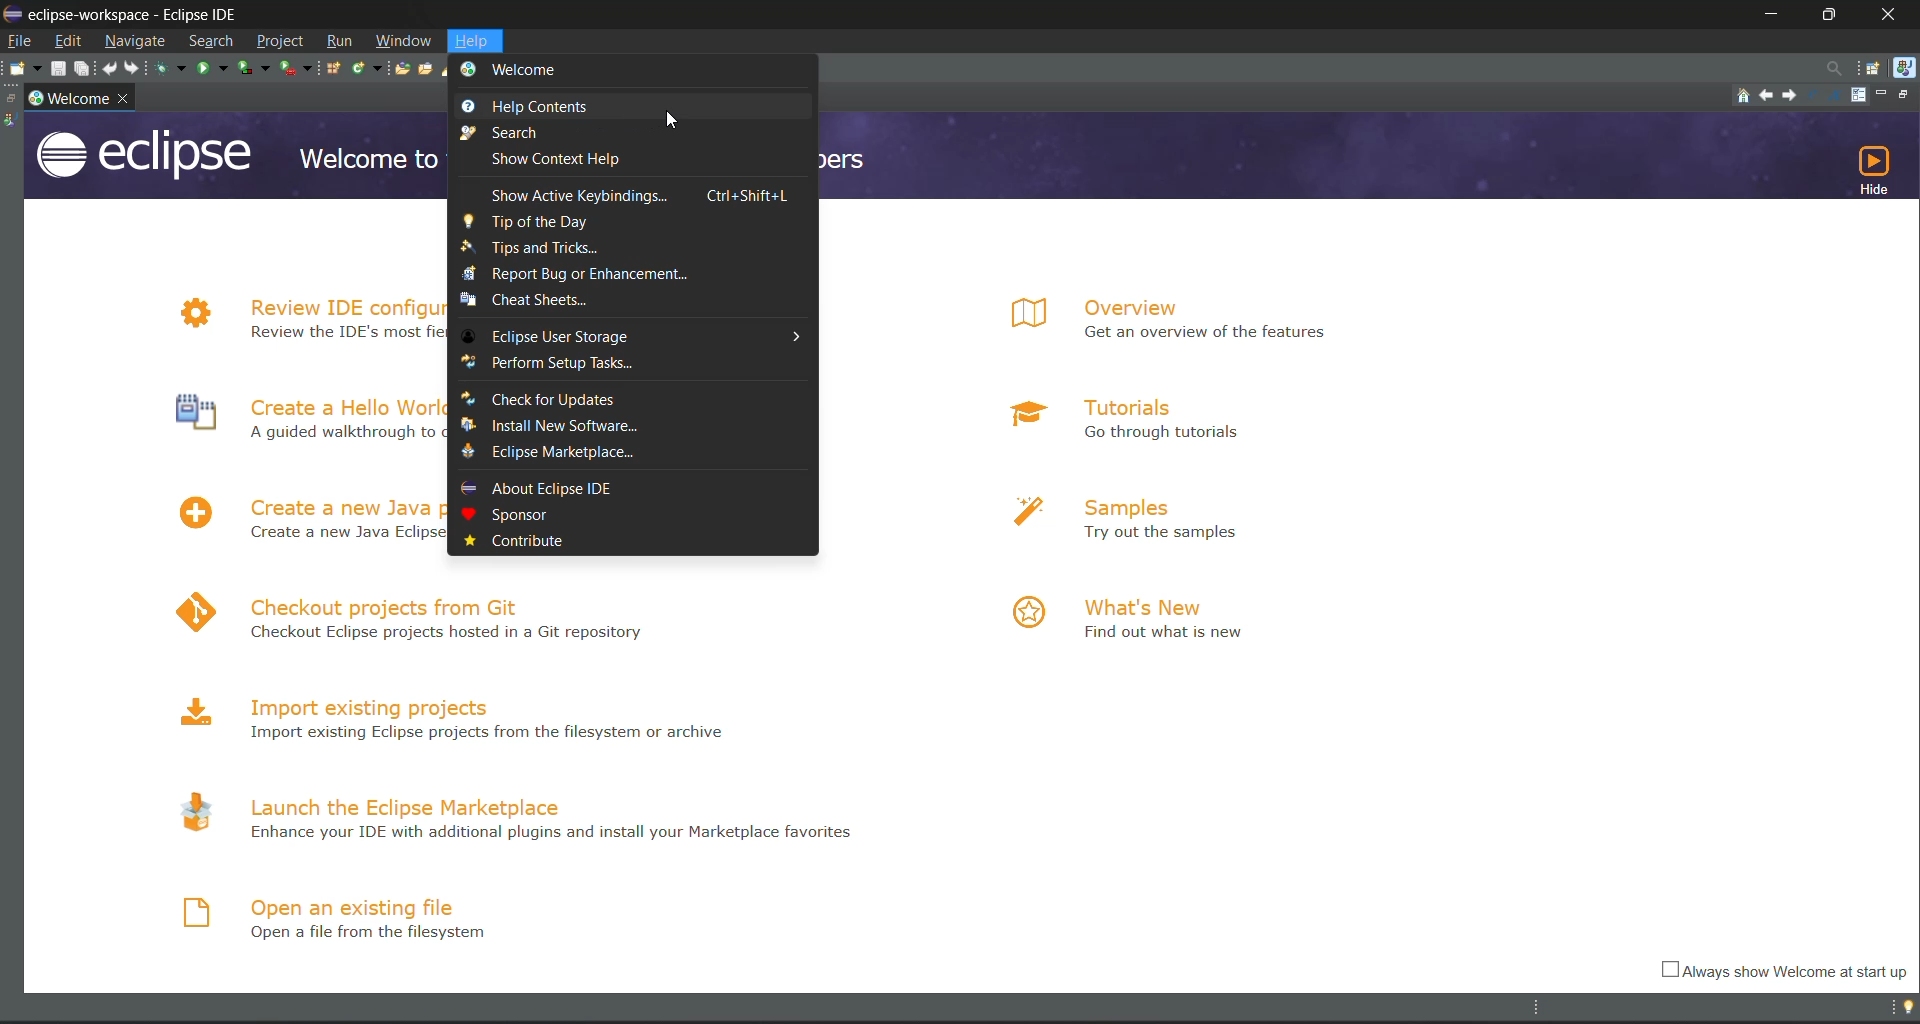  What do you see at coordinates (526, 800) in the screenshot?
I see `launch the eclipse marketplace` at bounding box center [526, 800].